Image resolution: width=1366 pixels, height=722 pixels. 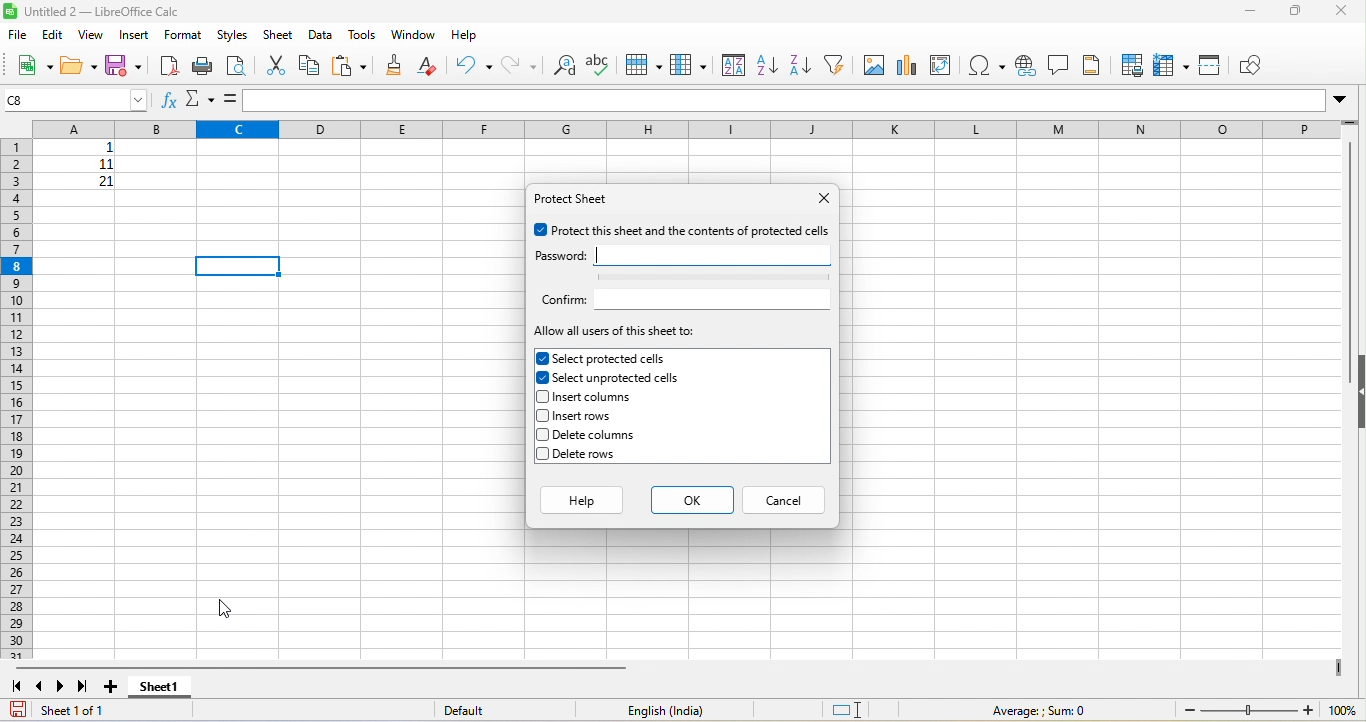 What do you see at coordinates (1351, 125) in the screenshot?
I see `drag to view more rows` at bounding box center [1351, 125].